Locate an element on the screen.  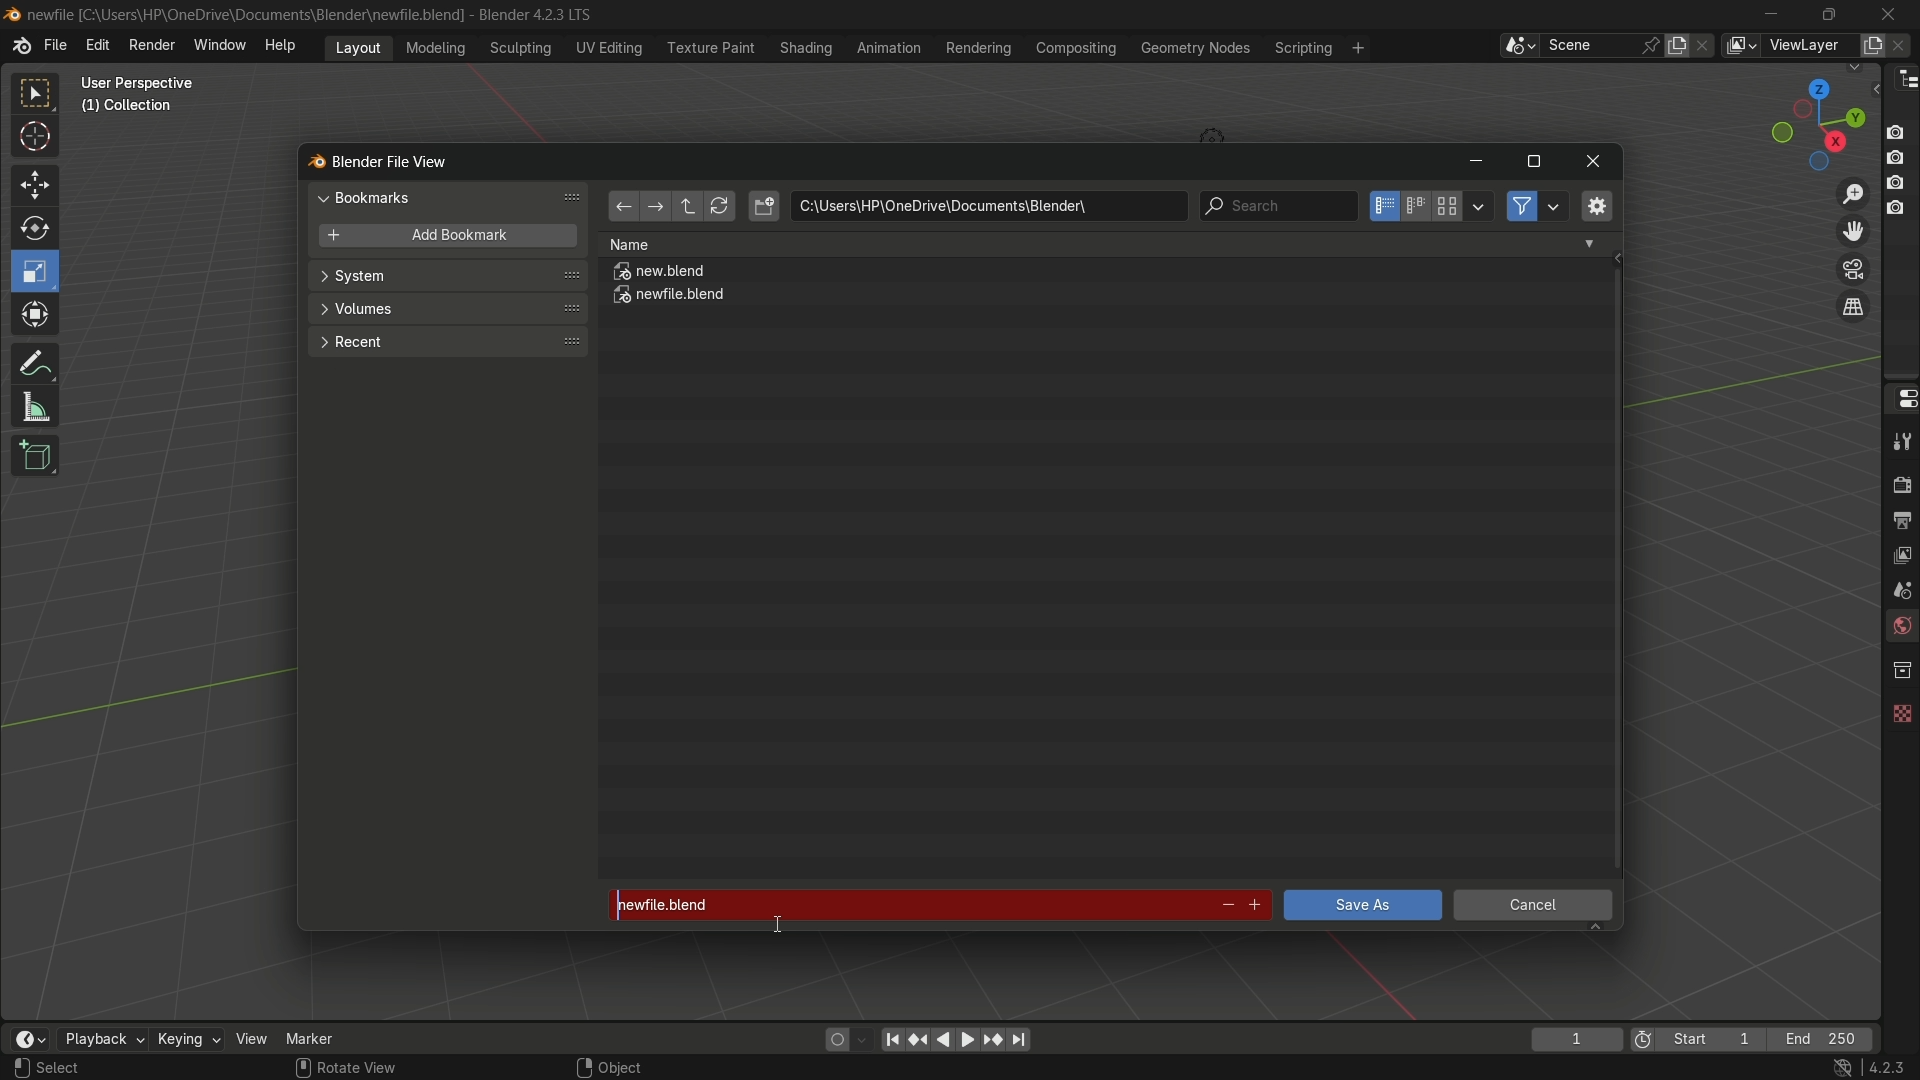
jump to endpoint is located at coordinates (892, 1038).